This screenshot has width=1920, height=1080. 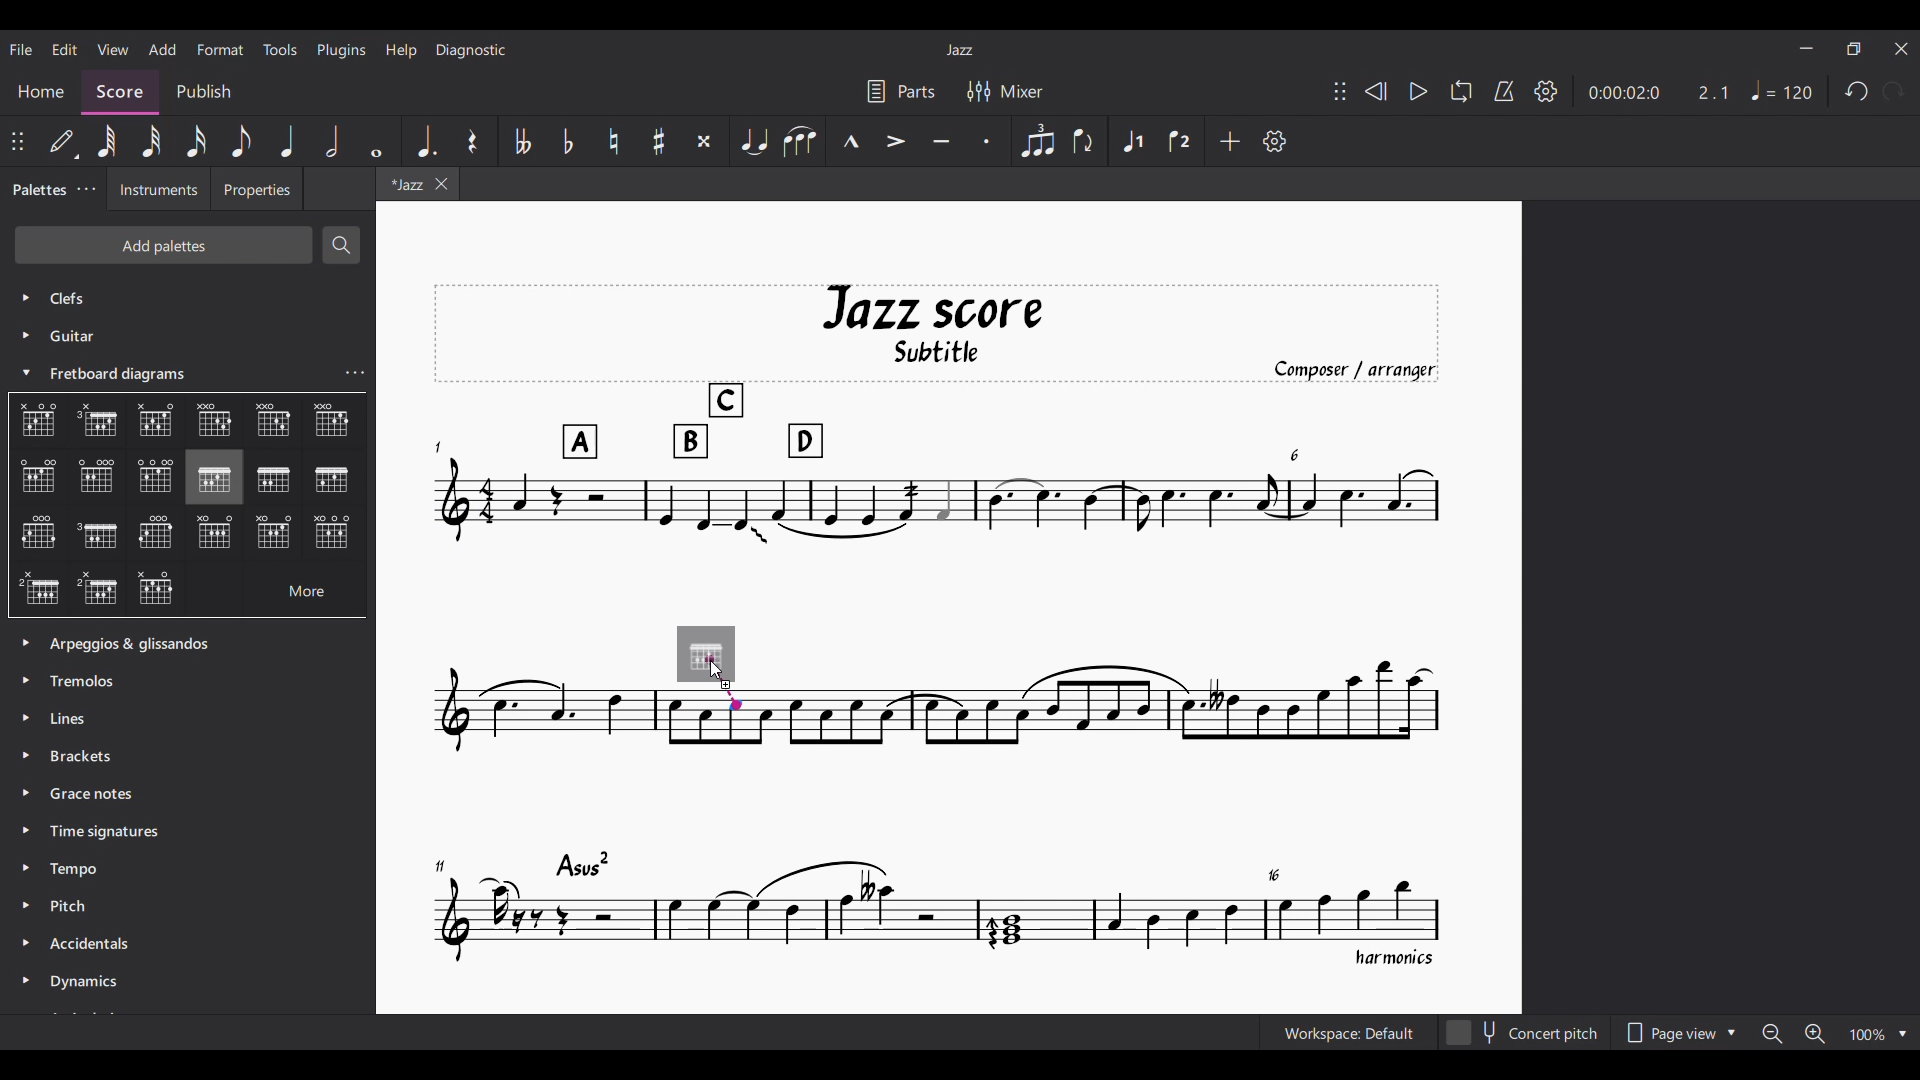 What do you see at coordinates (257, 190) in the screenshot?
I see `Properties` at bounding box center [257, 190].